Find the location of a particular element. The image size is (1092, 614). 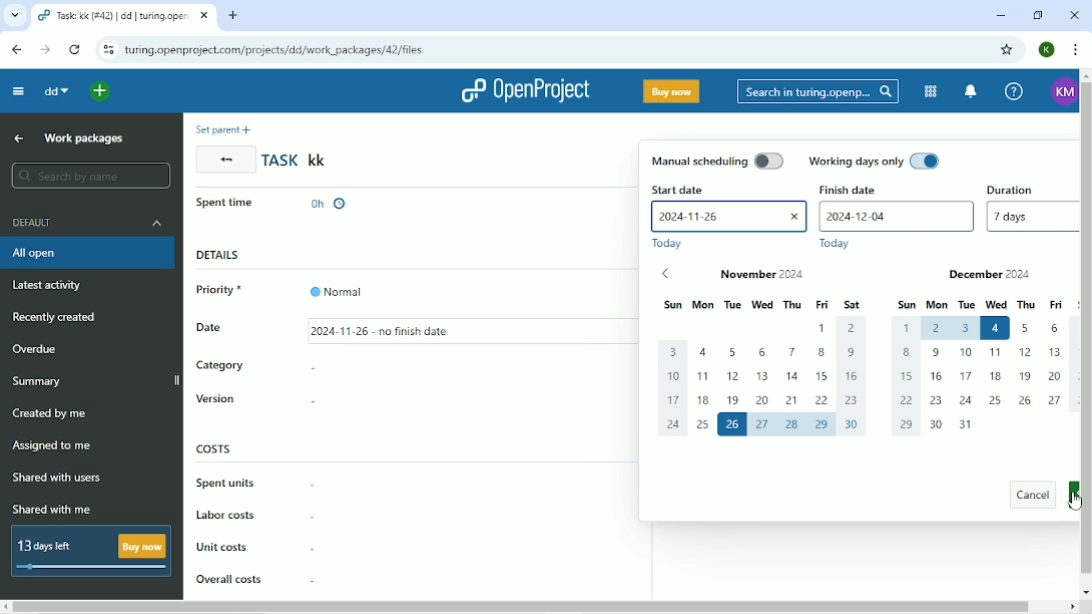

Help is located at coordinates (1012, 91).